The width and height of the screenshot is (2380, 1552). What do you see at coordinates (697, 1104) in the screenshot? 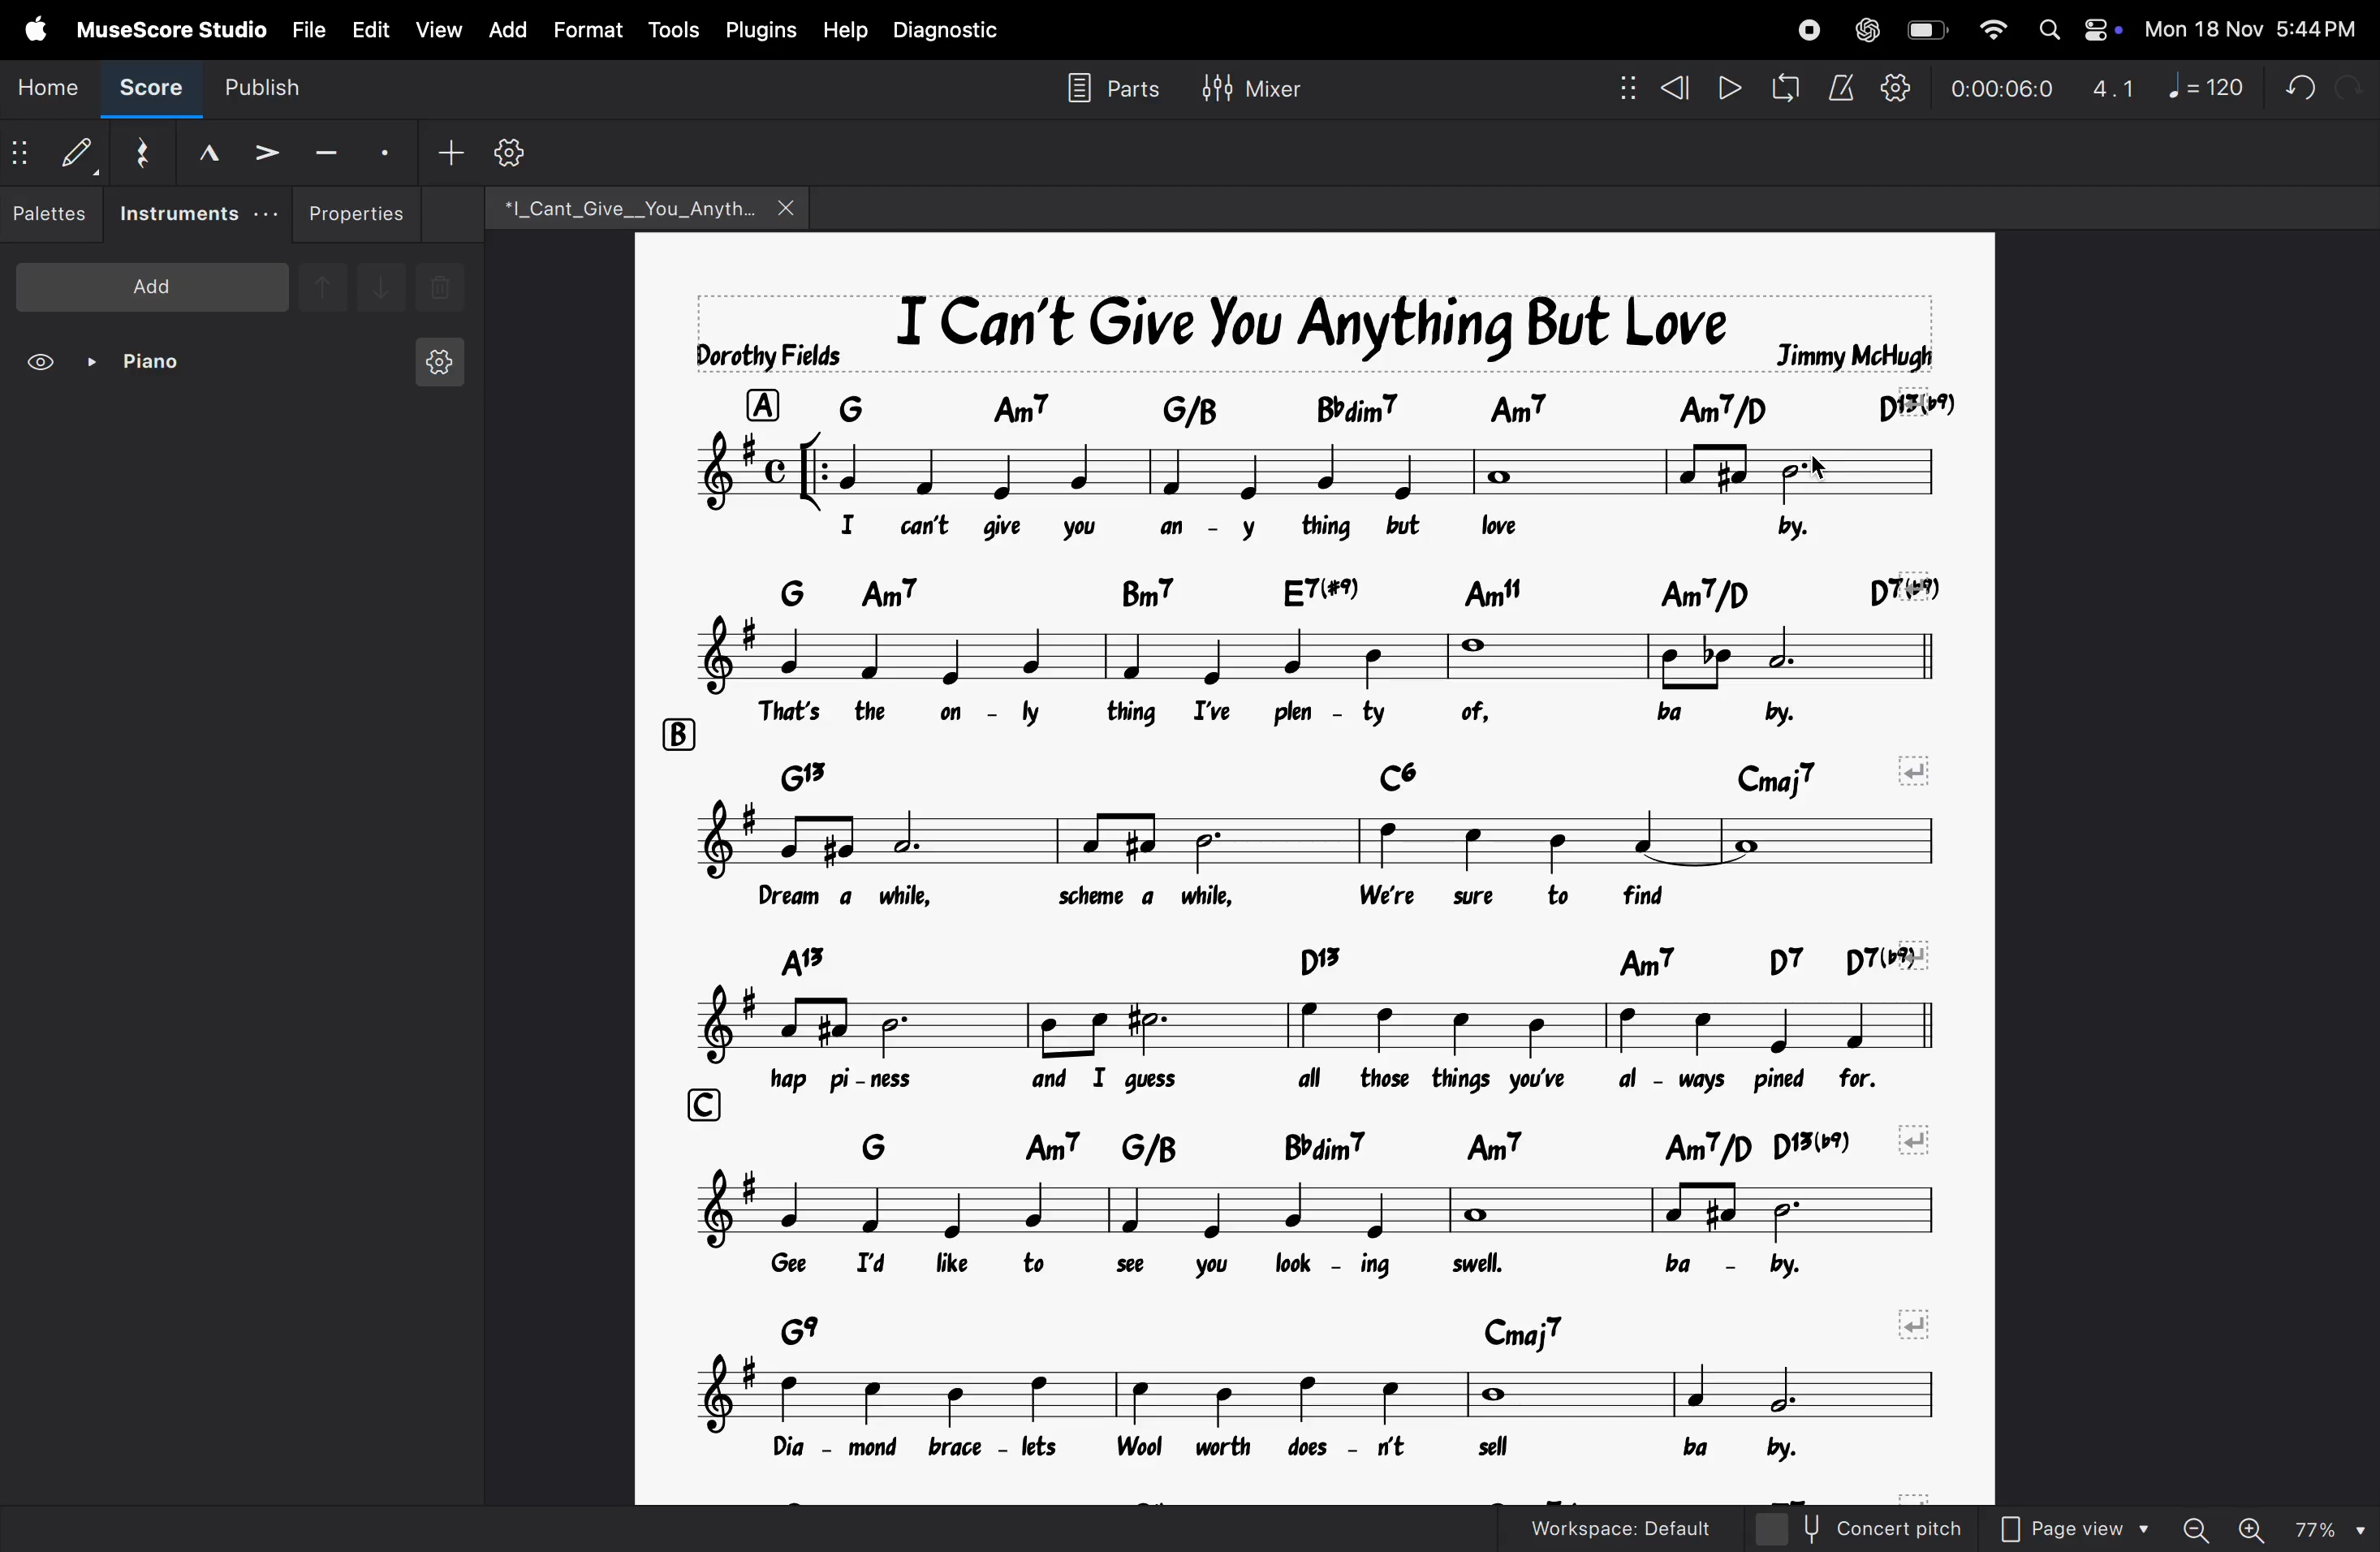
I see `row` at bounding box center [697, 1104].